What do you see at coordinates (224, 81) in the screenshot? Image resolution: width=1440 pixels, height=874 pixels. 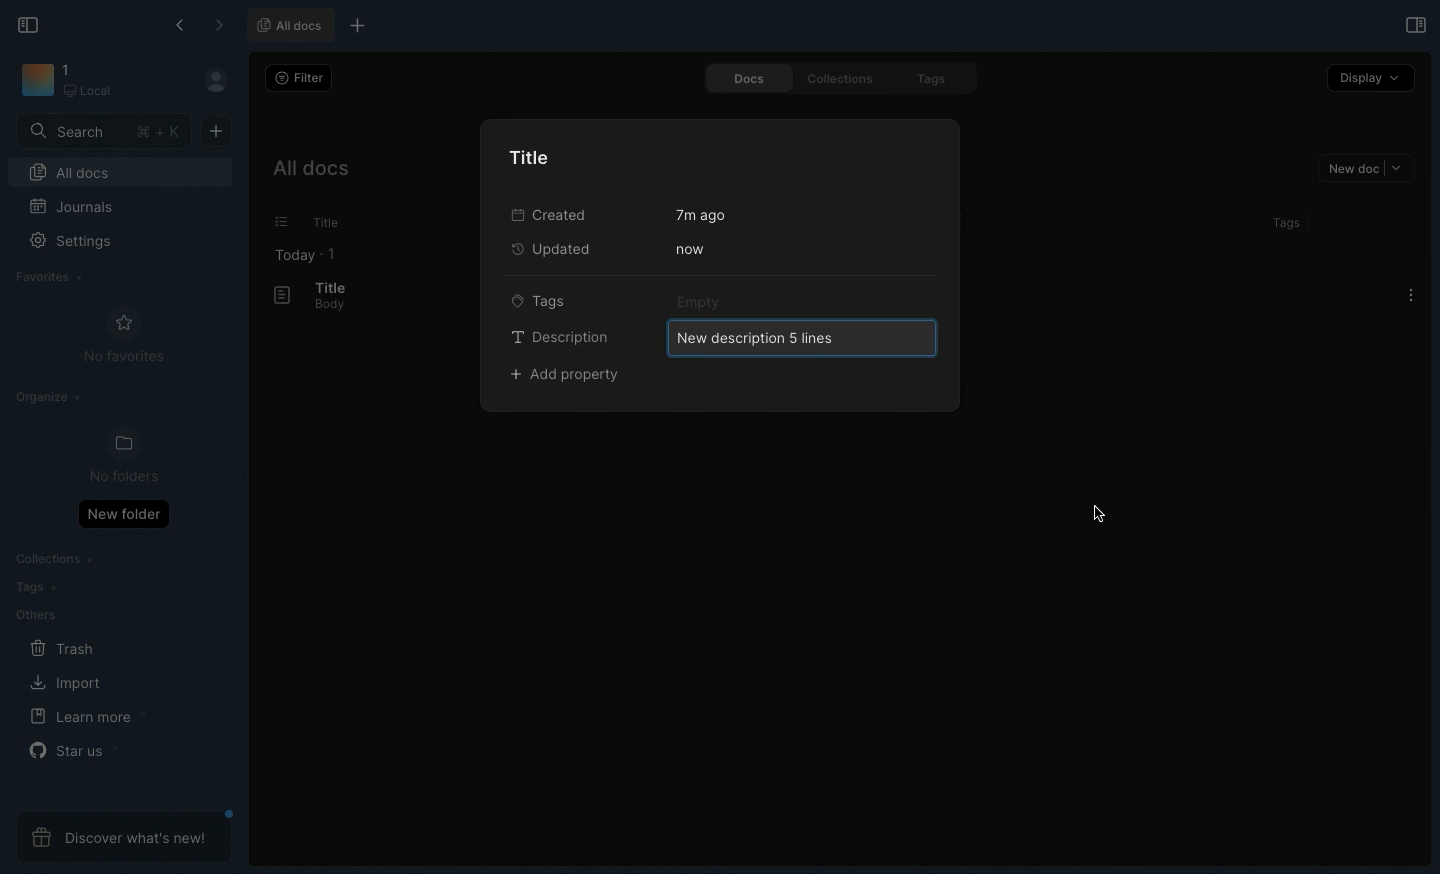 I see `User` at bounding box center [224, 81].